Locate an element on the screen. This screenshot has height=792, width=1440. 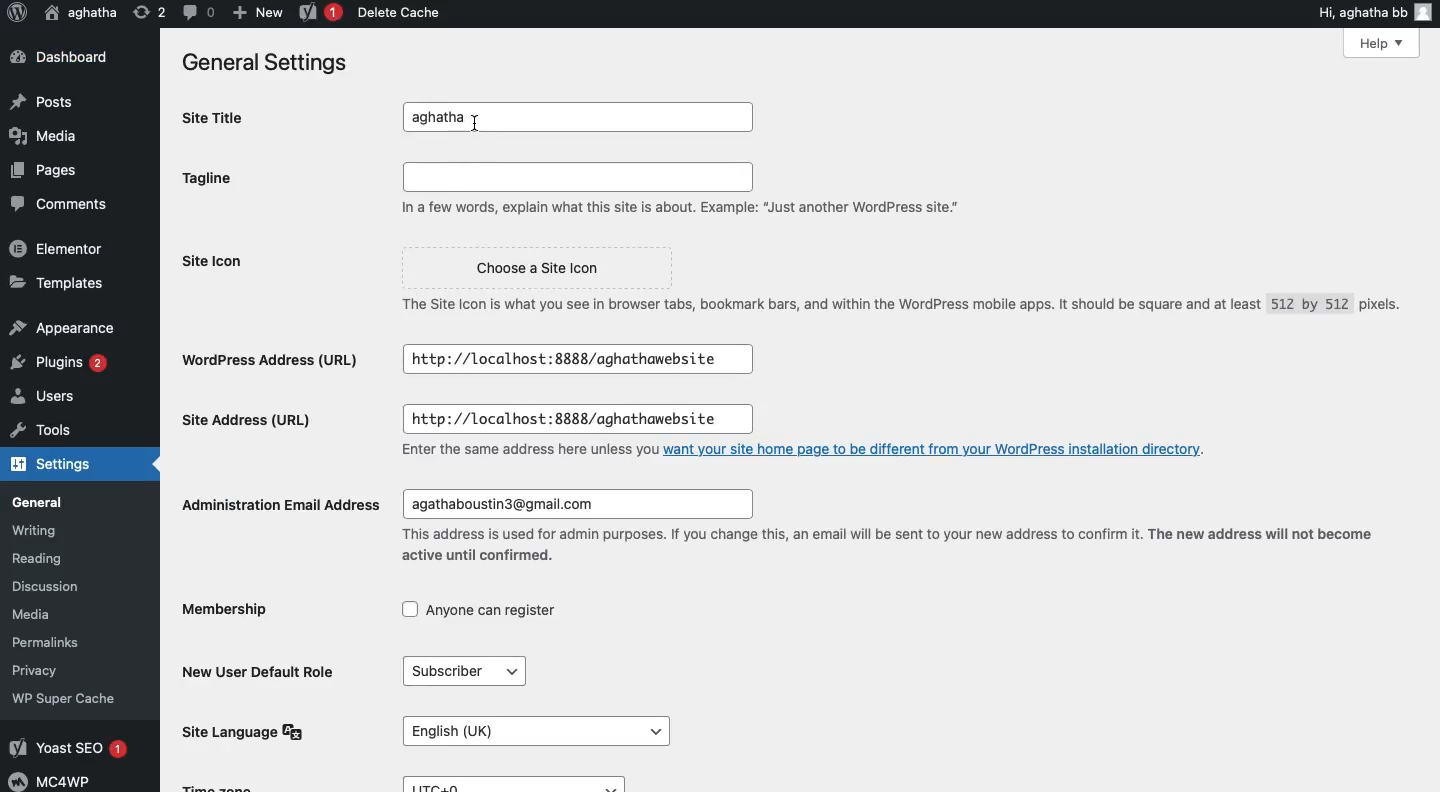
Delete cache is located at coordinates (396, 12).